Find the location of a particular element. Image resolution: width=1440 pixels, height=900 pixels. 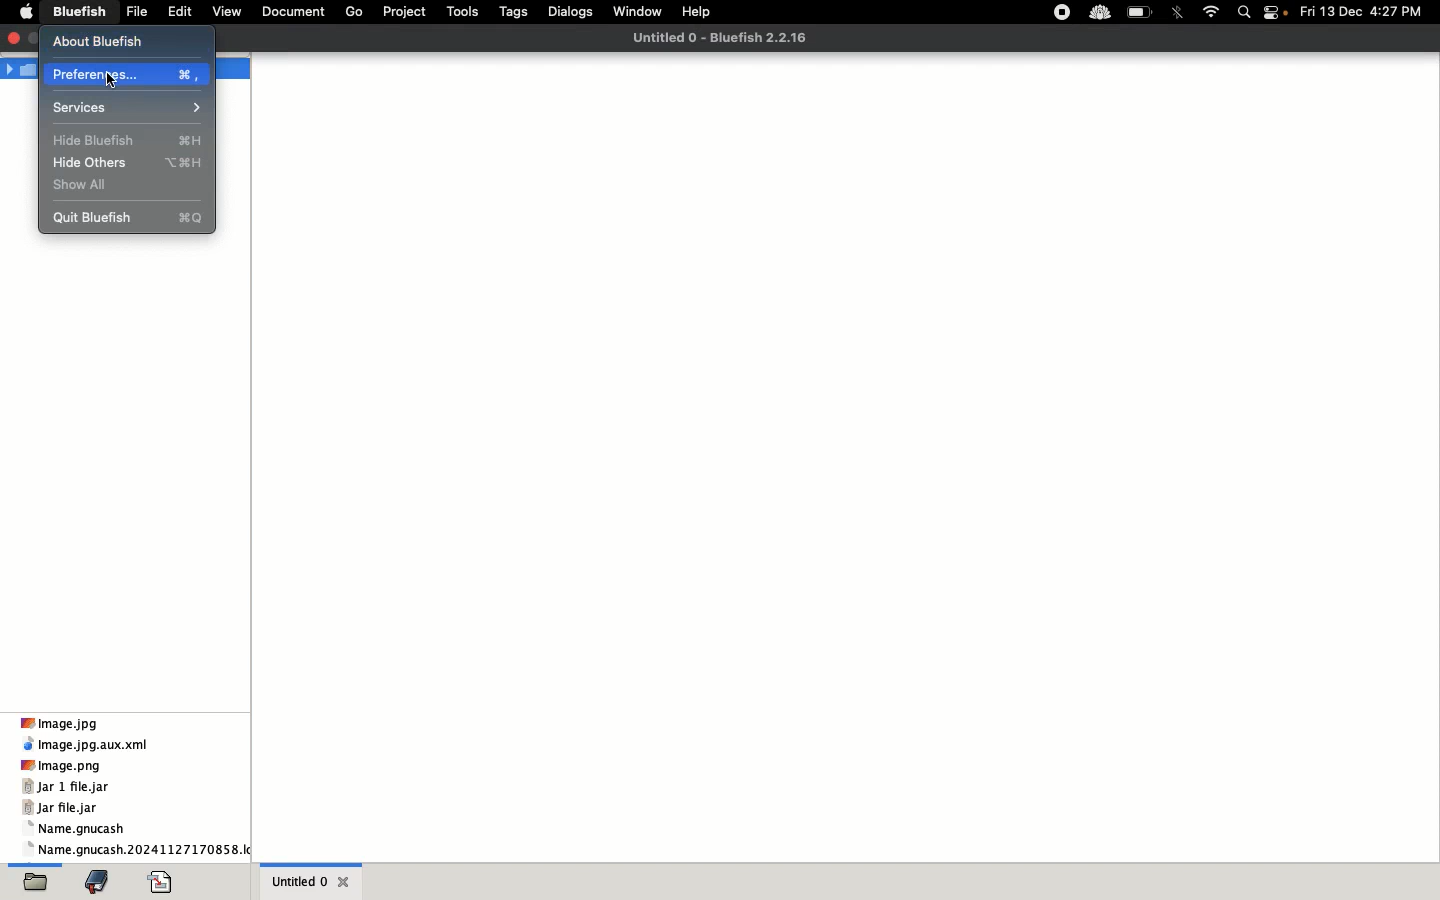

JAR is located at coordinates (71, 799).